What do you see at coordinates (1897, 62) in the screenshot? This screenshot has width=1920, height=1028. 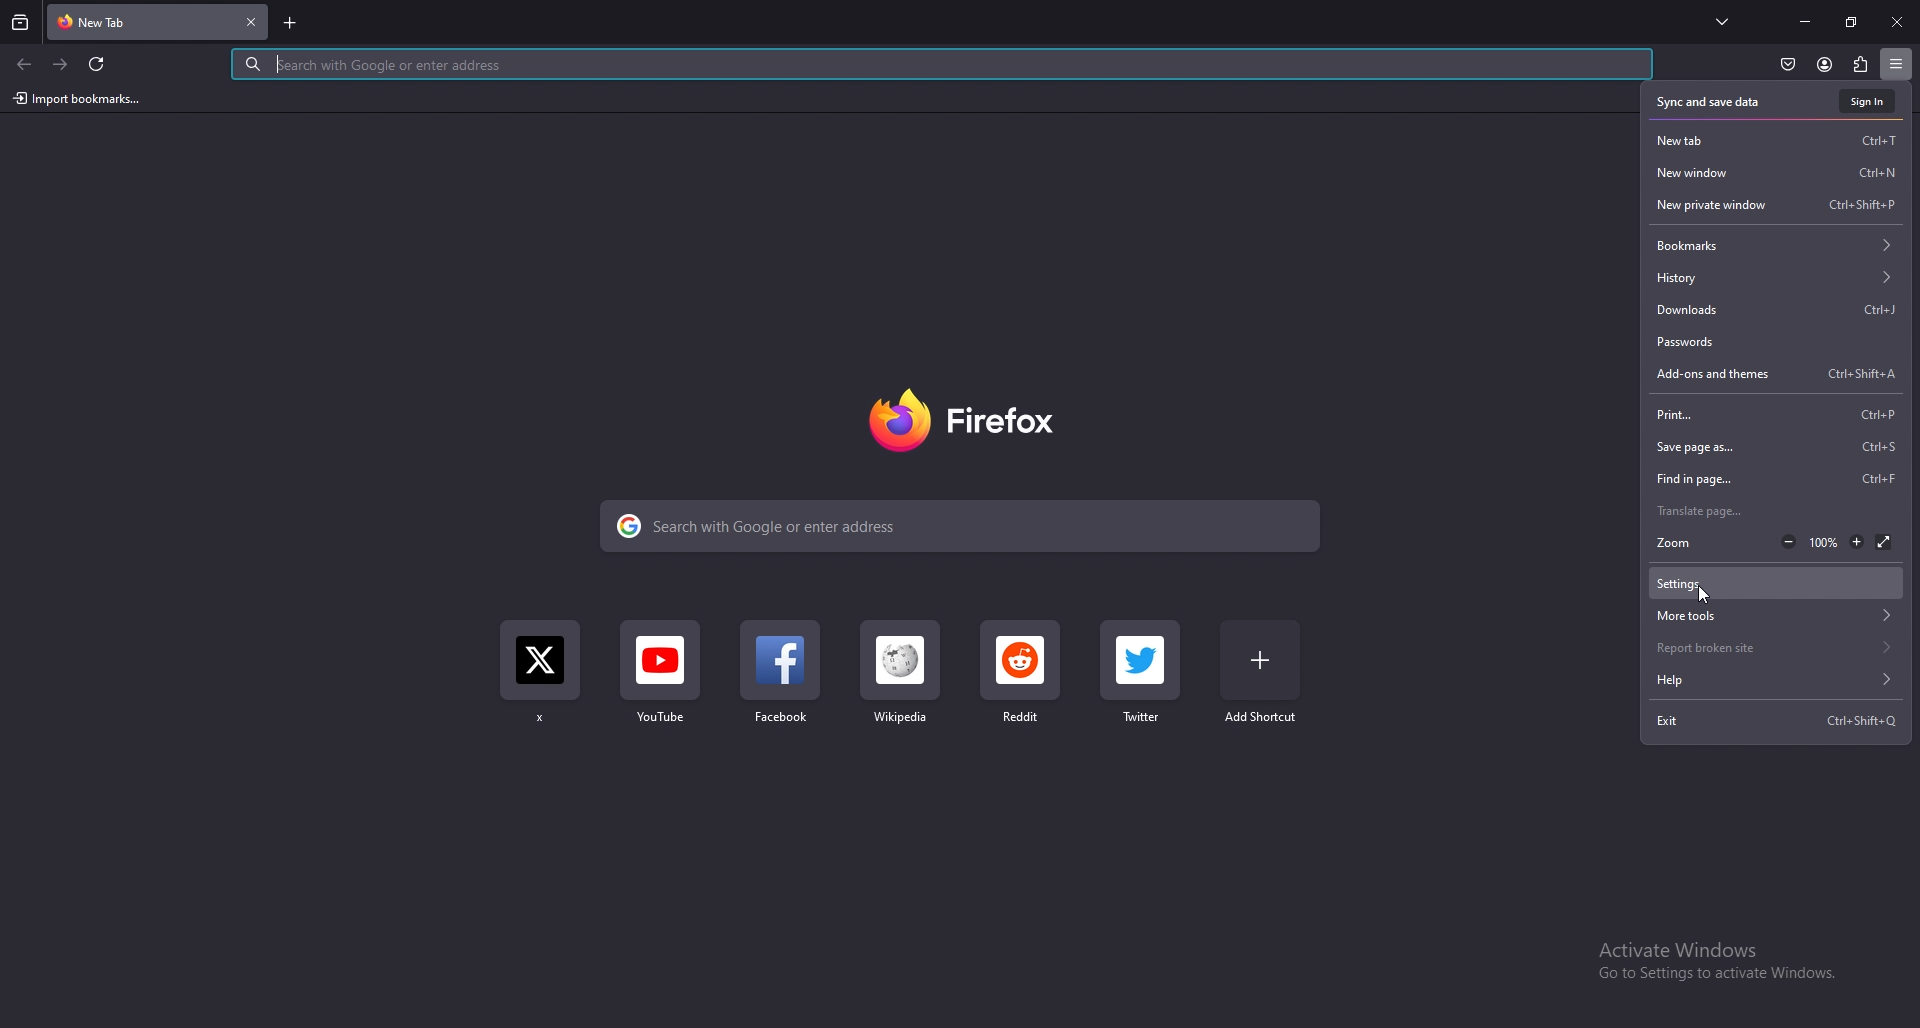 I see `application menu` at bounding box center [1897, 62].